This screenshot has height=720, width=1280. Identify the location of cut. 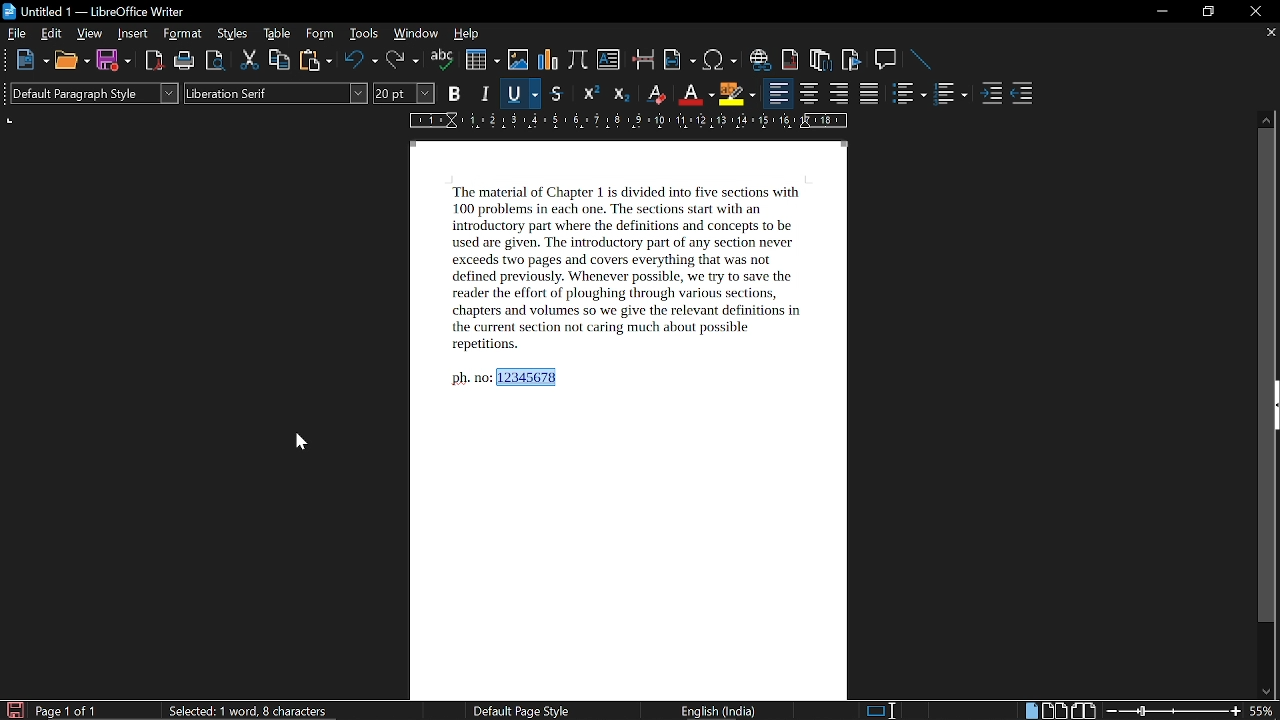
(250, 61).